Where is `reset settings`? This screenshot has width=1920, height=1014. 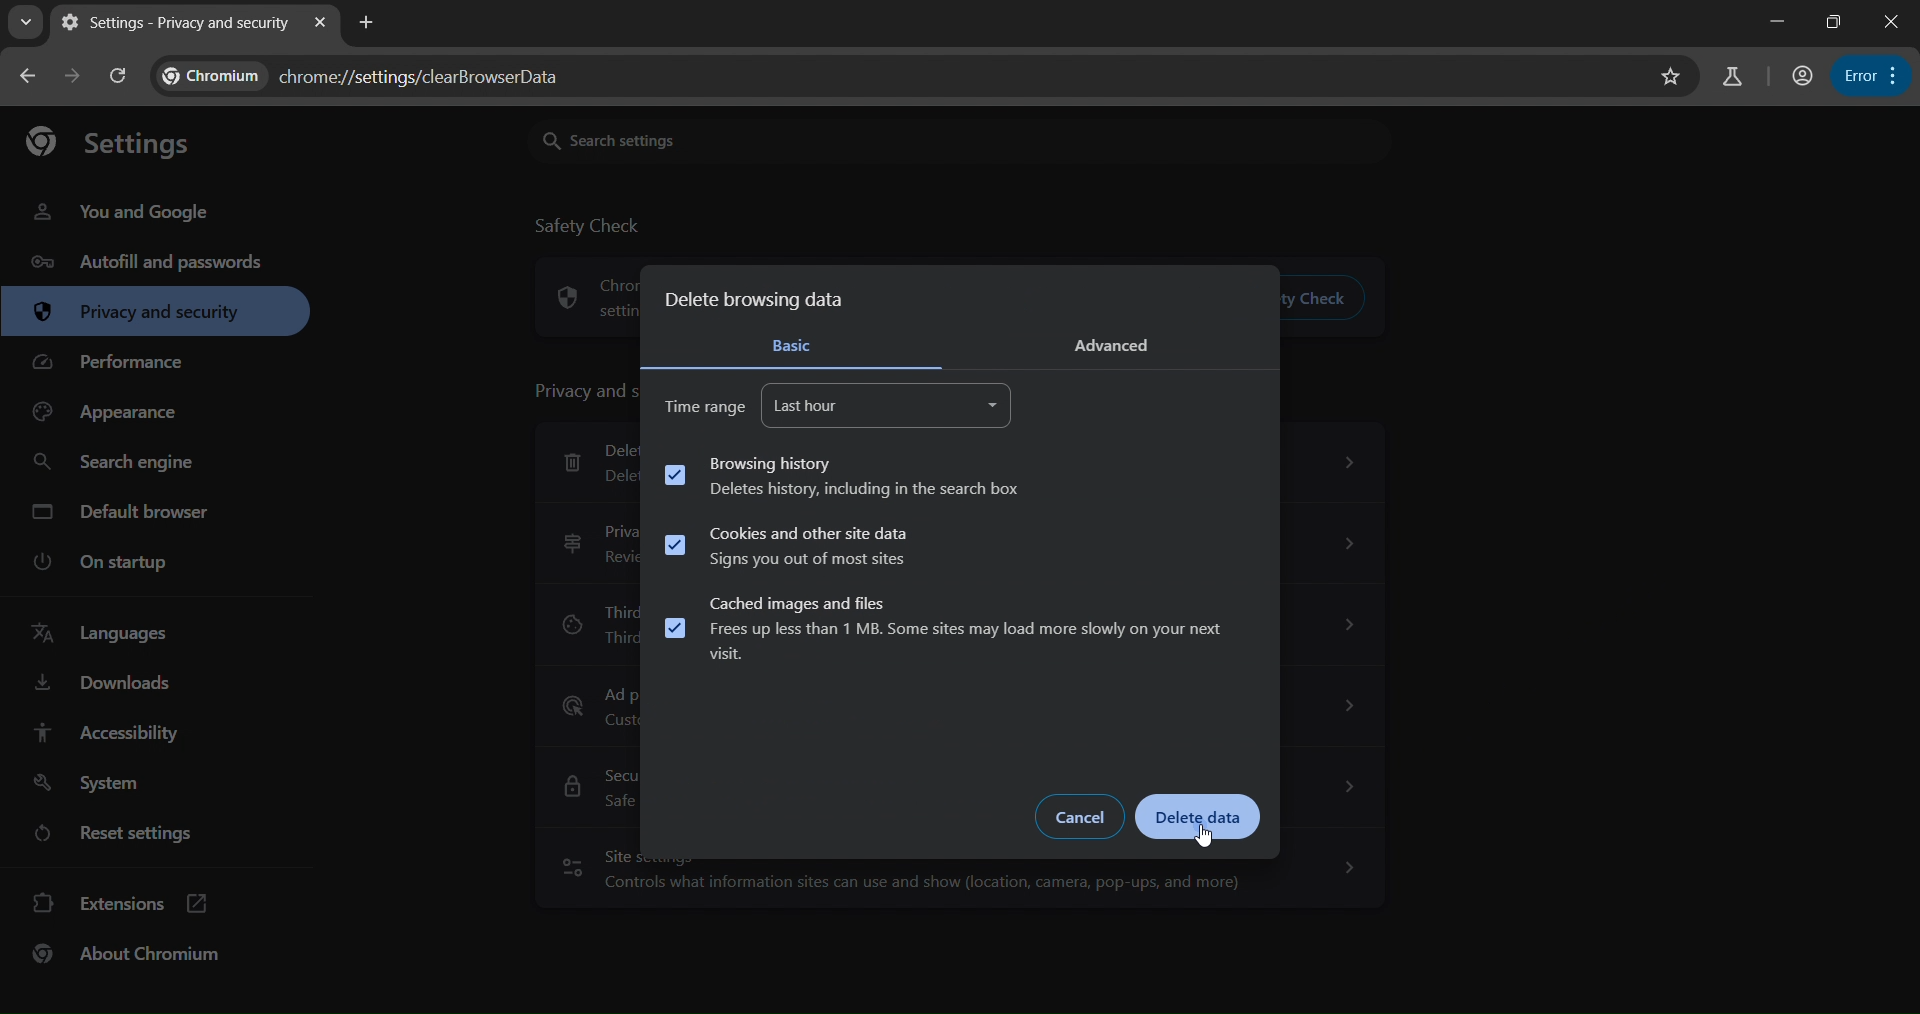 reset settings is located at coordinates (110, 833).